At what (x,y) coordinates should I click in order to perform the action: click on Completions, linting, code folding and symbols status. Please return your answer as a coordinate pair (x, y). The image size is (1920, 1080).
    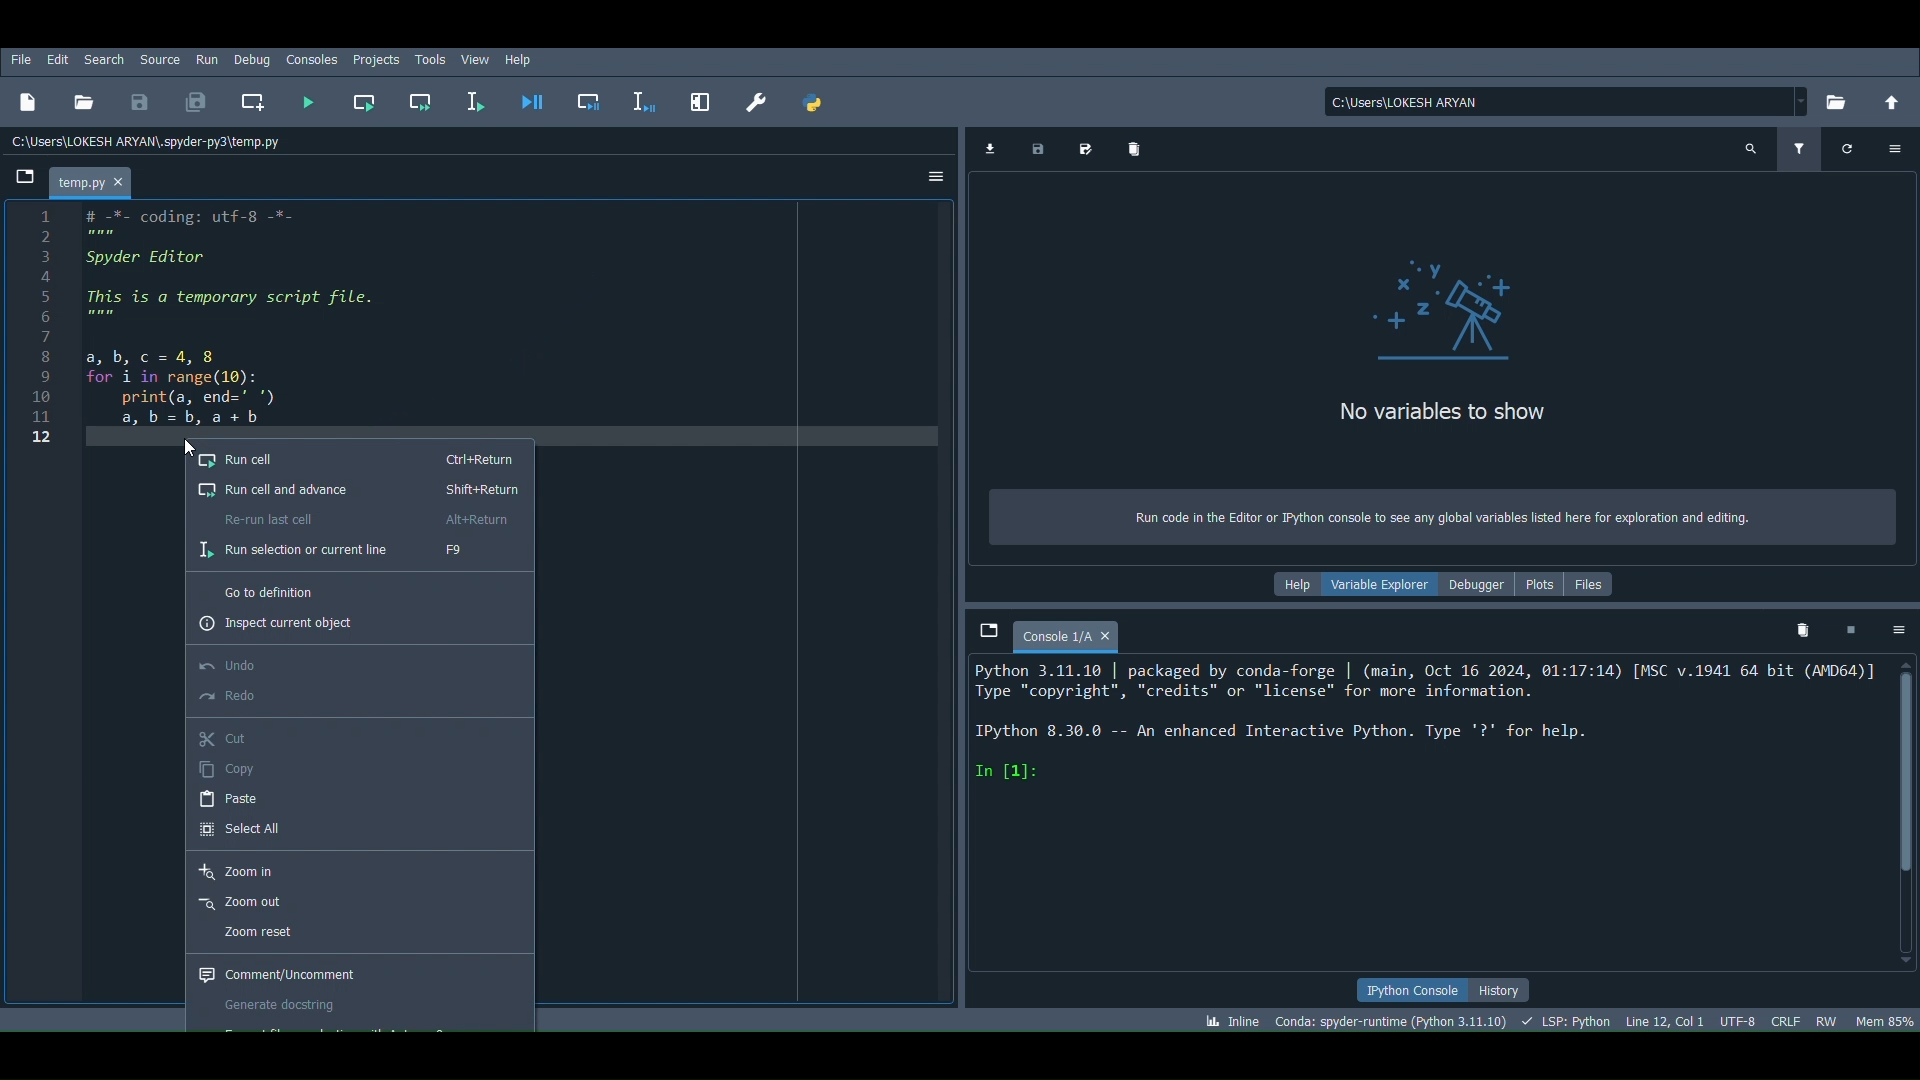
    Looking at the image, I should click on (1567, 1021).